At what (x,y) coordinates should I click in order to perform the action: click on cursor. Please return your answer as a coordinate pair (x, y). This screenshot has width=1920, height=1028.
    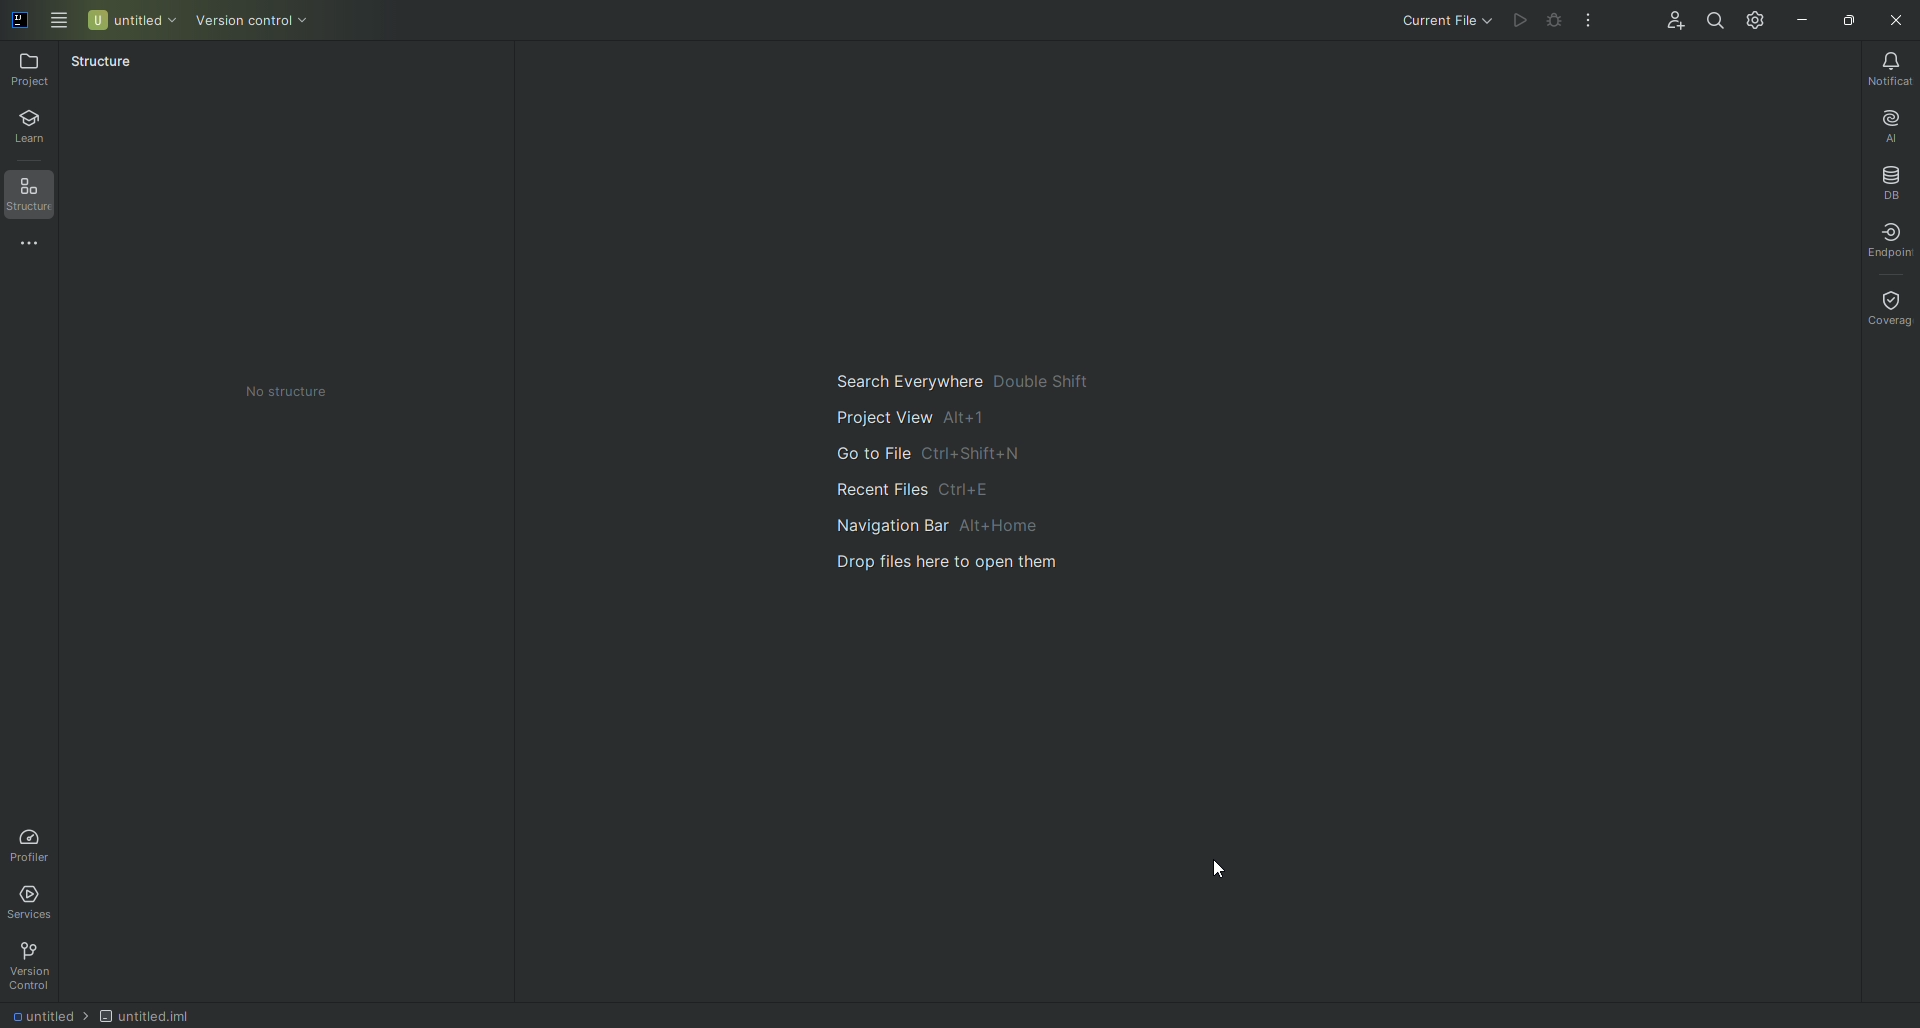
    Looking at the image, I should click on (1225, 868).